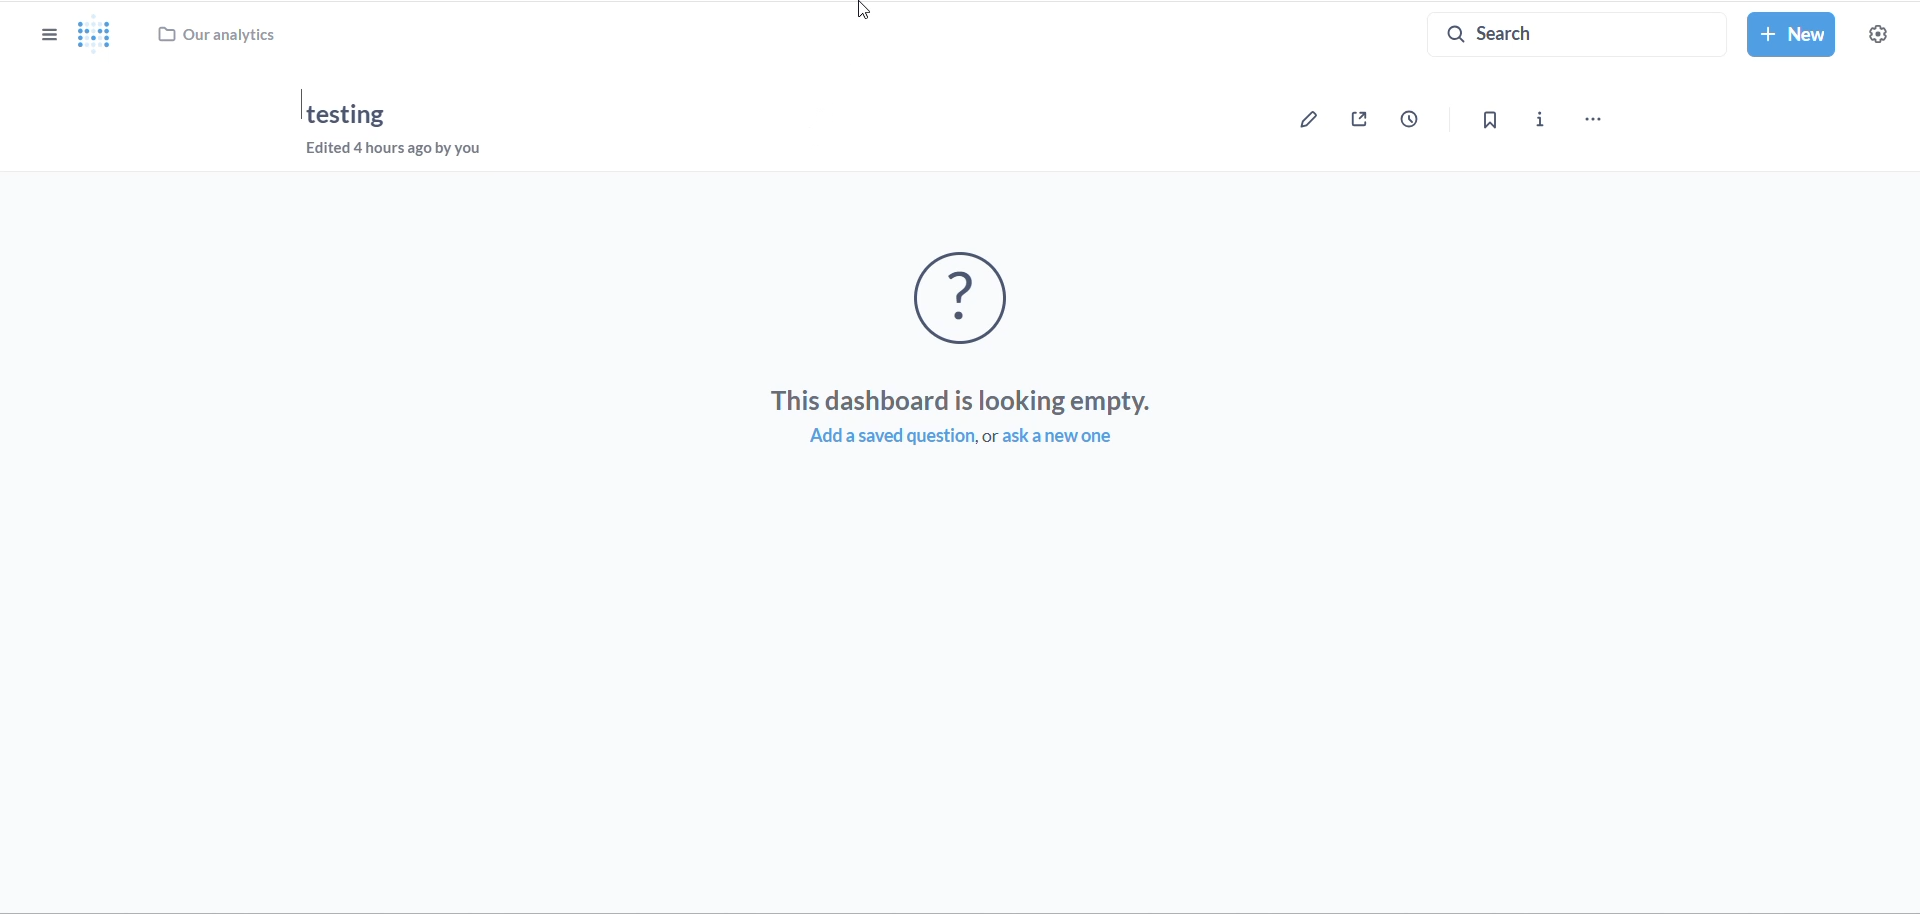 This screenshot has width=1920, height=914. Describe the element at coordinates (977, 438) in the screenshot. I see `add or save question` at that location.